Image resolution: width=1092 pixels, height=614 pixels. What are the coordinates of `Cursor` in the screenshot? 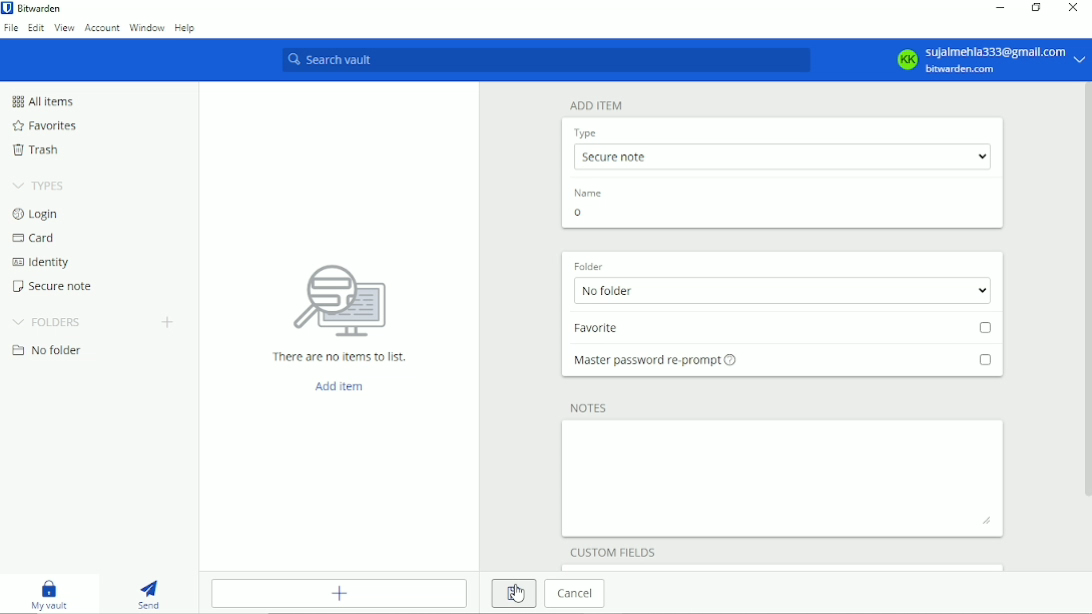 It's located at (518, 594).